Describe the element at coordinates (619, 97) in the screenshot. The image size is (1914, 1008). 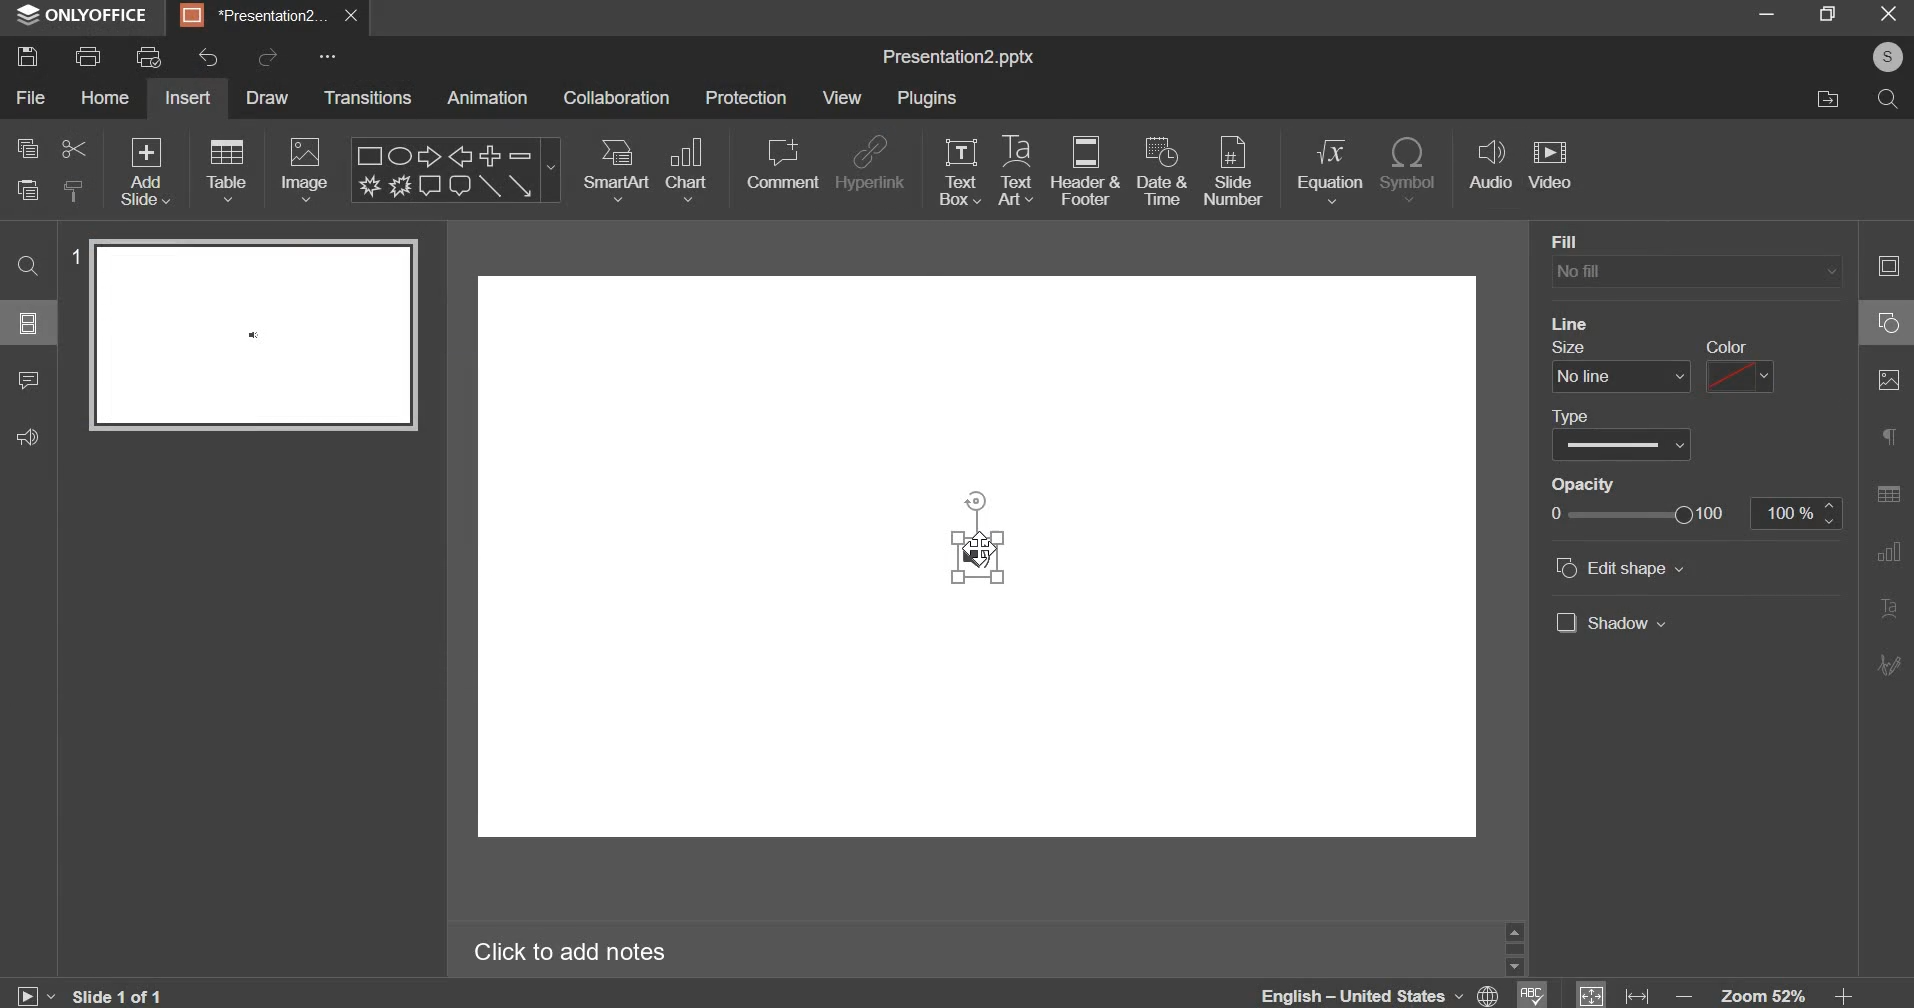
I see `collaboration` at that location.